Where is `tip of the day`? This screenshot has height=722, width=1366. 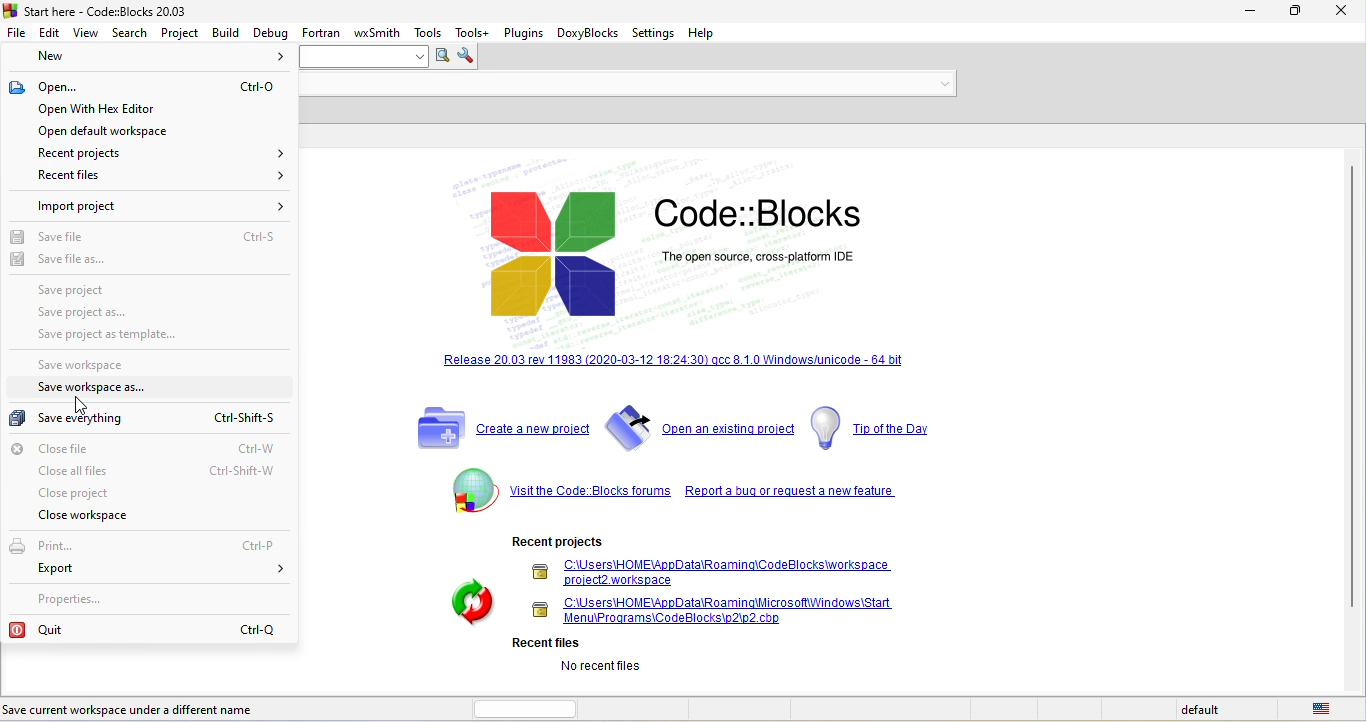 tip of the day is located at coordinates (886, 428).